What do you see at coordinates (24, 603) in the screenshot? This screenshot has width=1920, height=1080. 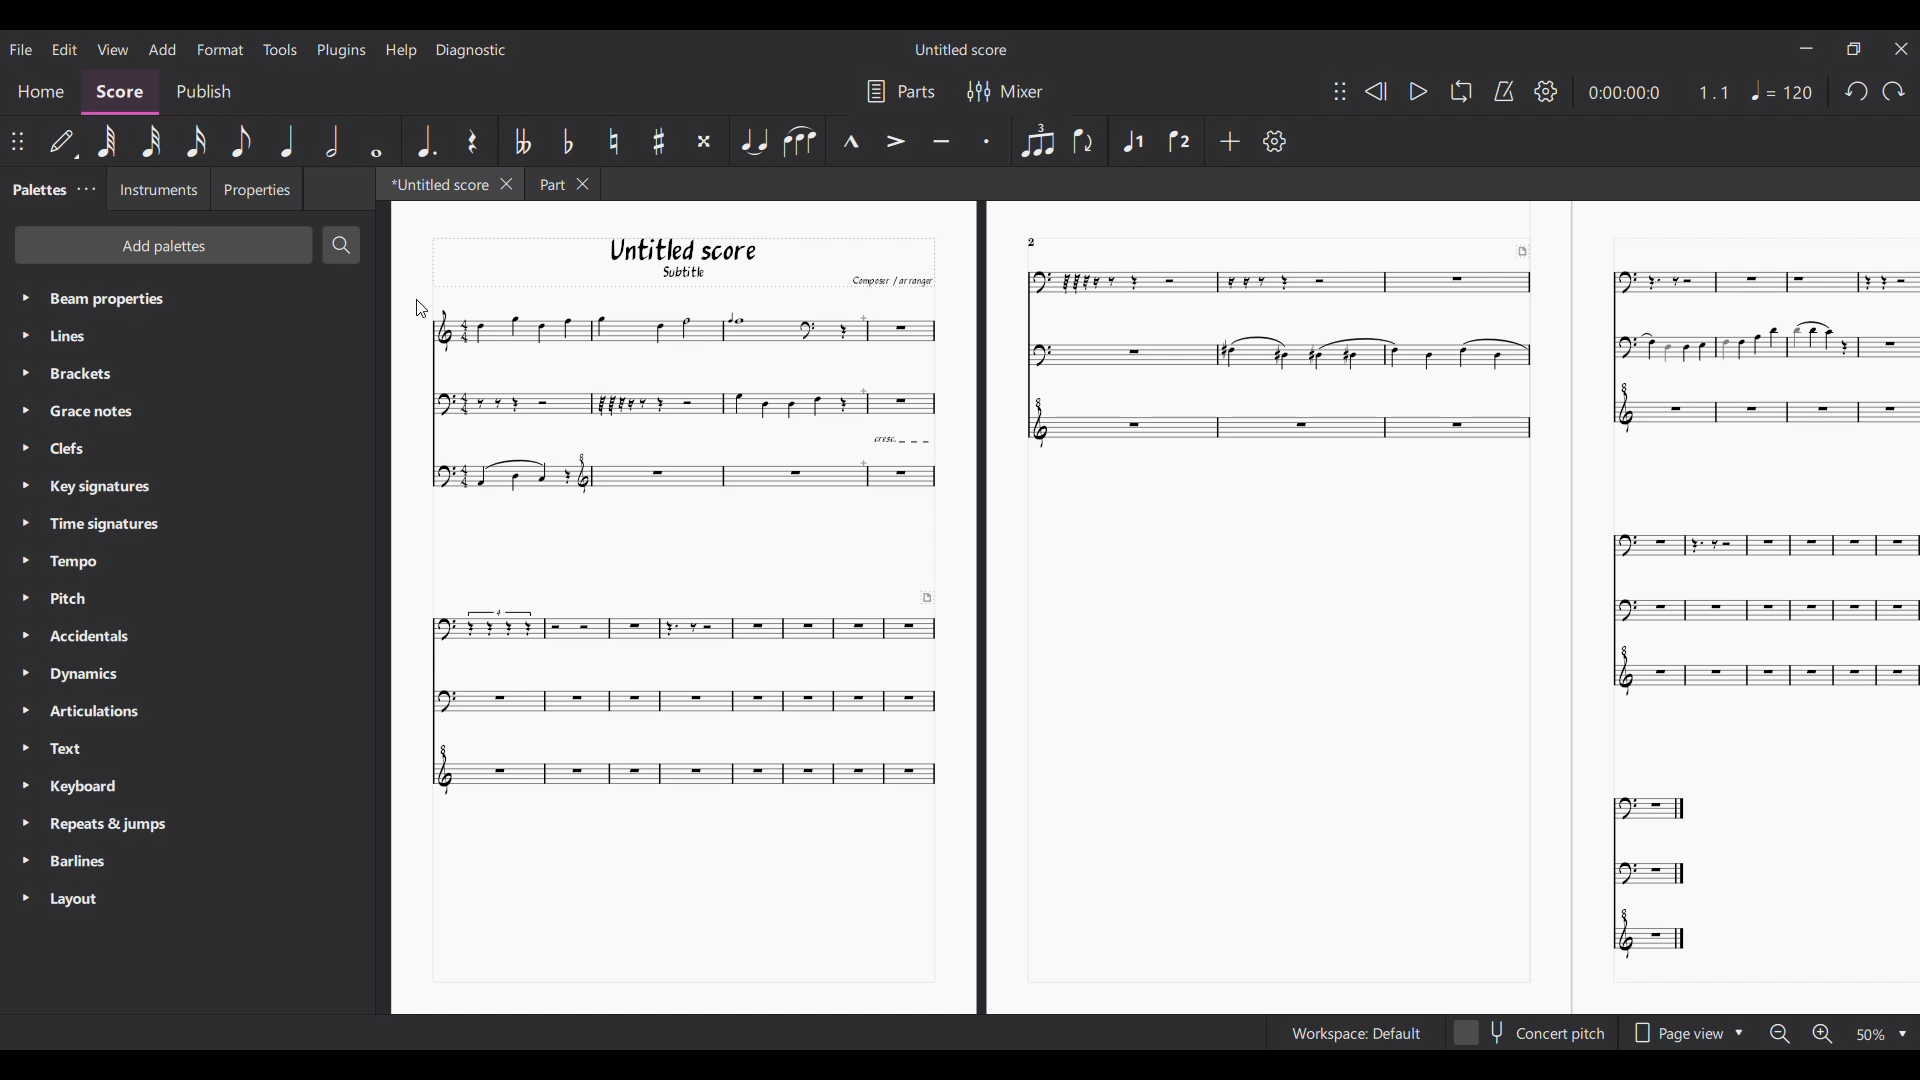 I see `` at bounding box center [24, 603].